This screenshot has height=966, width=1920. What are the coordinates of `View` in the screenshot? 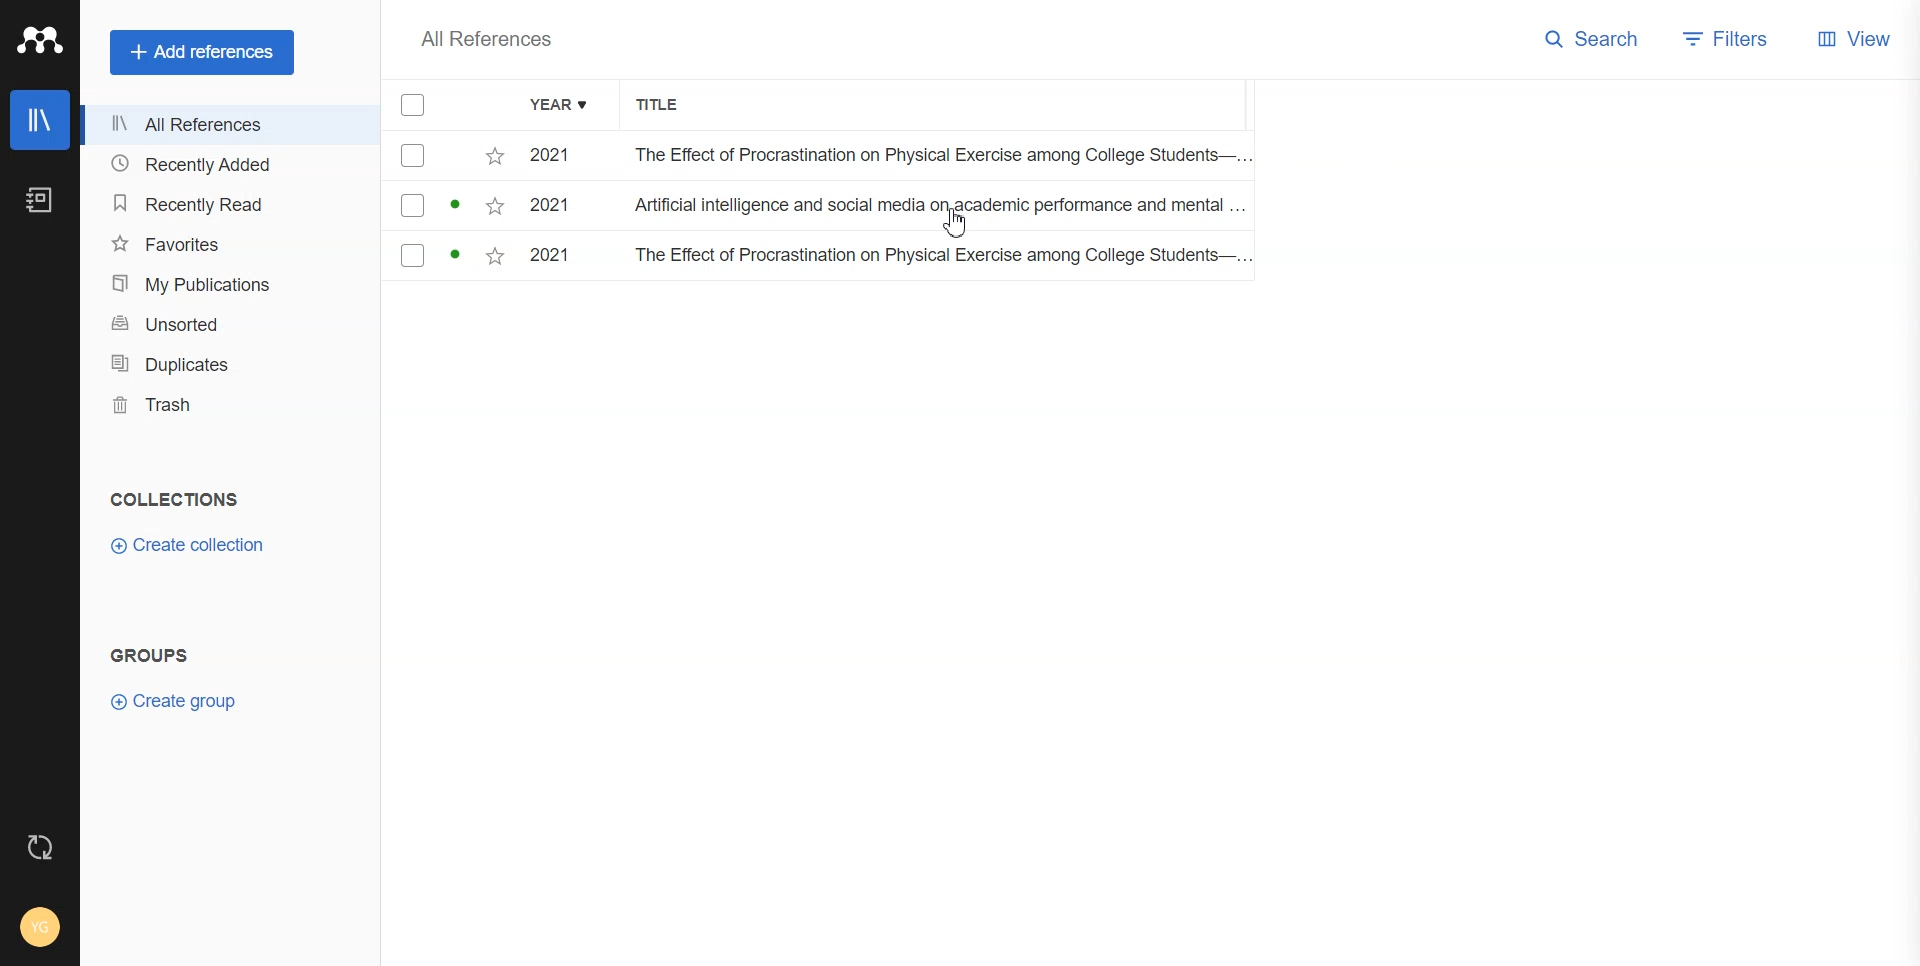 It's located at (1855, 37).